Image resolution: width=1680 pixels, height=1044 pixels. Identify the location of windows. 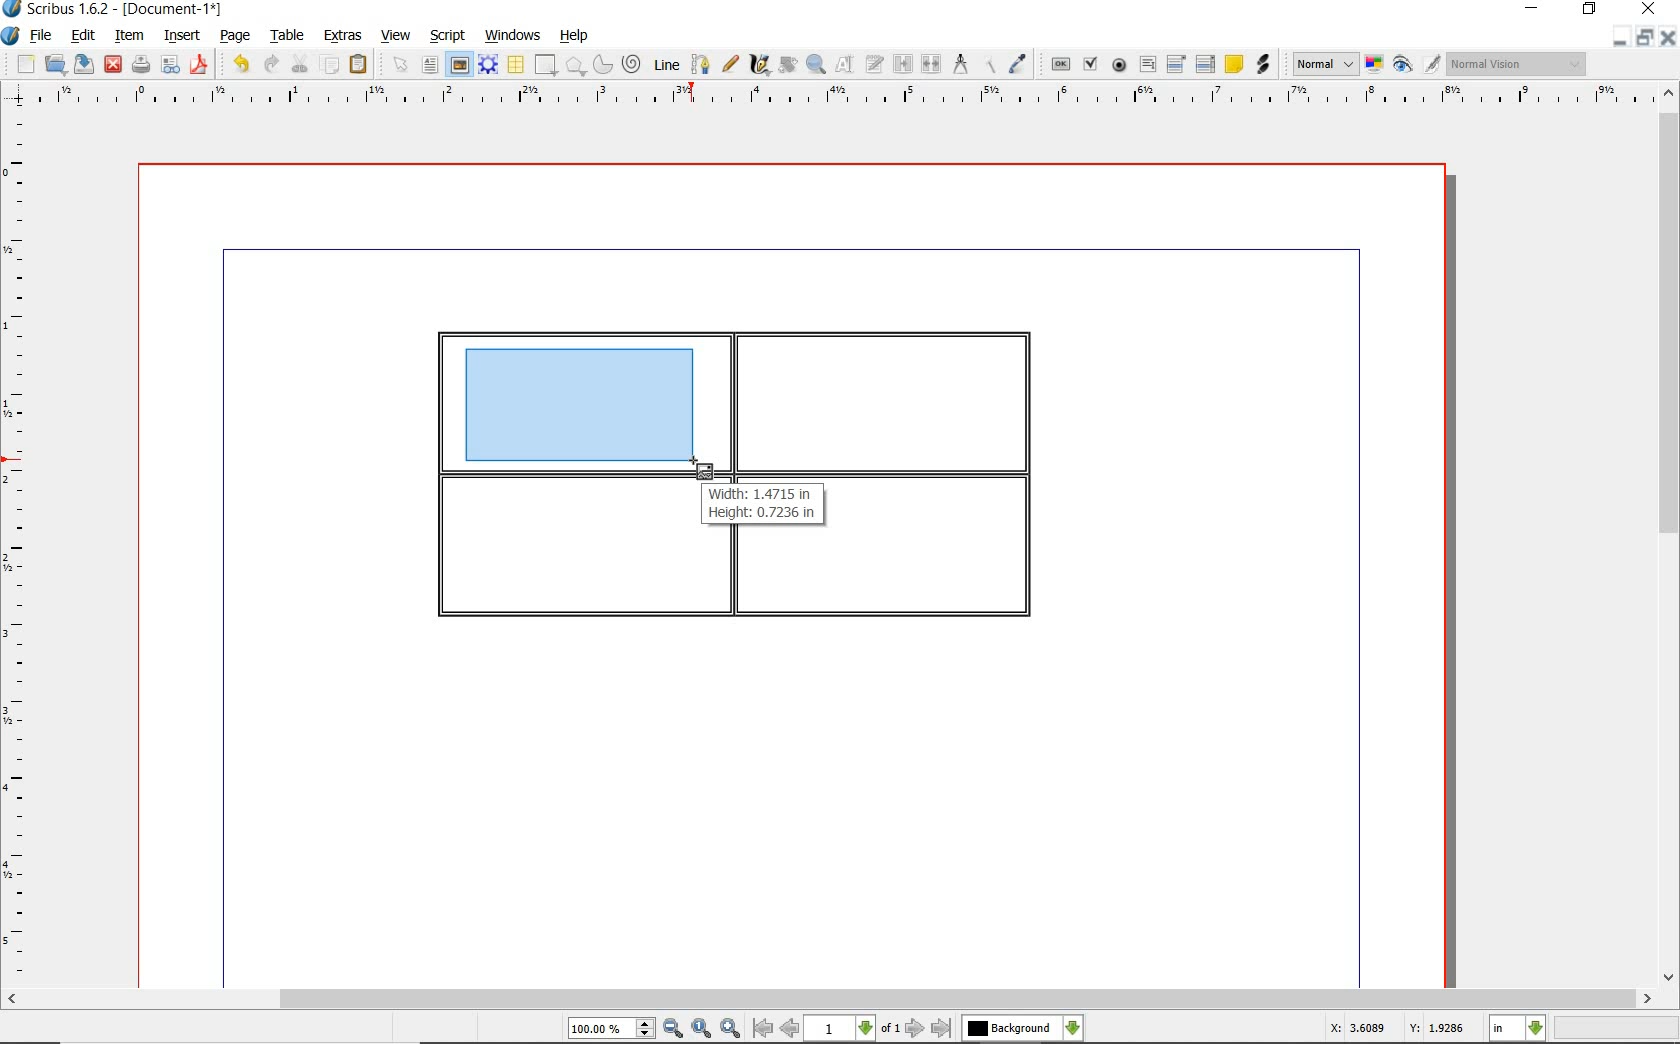
(512, 36).